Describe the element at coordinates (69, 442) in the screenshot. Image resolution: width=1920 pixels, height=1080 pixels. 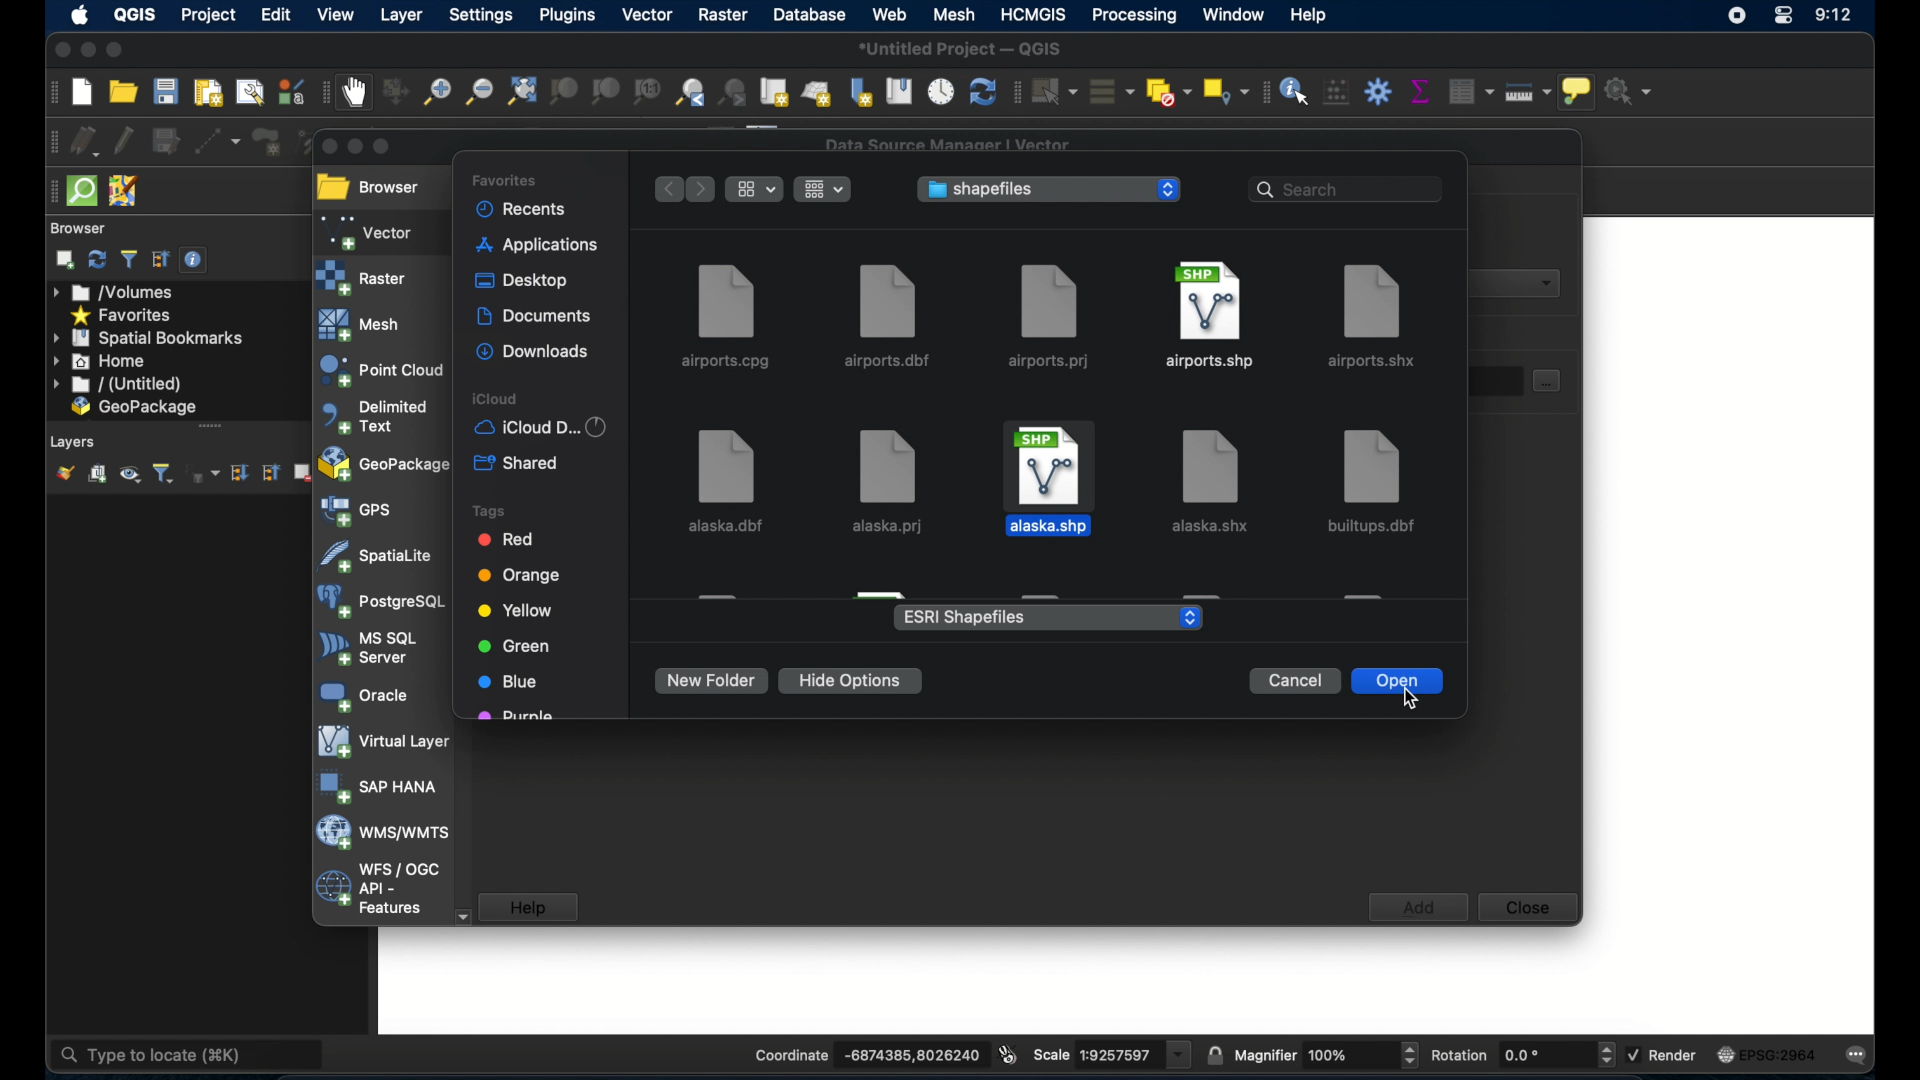
I see `Layers` at that location.